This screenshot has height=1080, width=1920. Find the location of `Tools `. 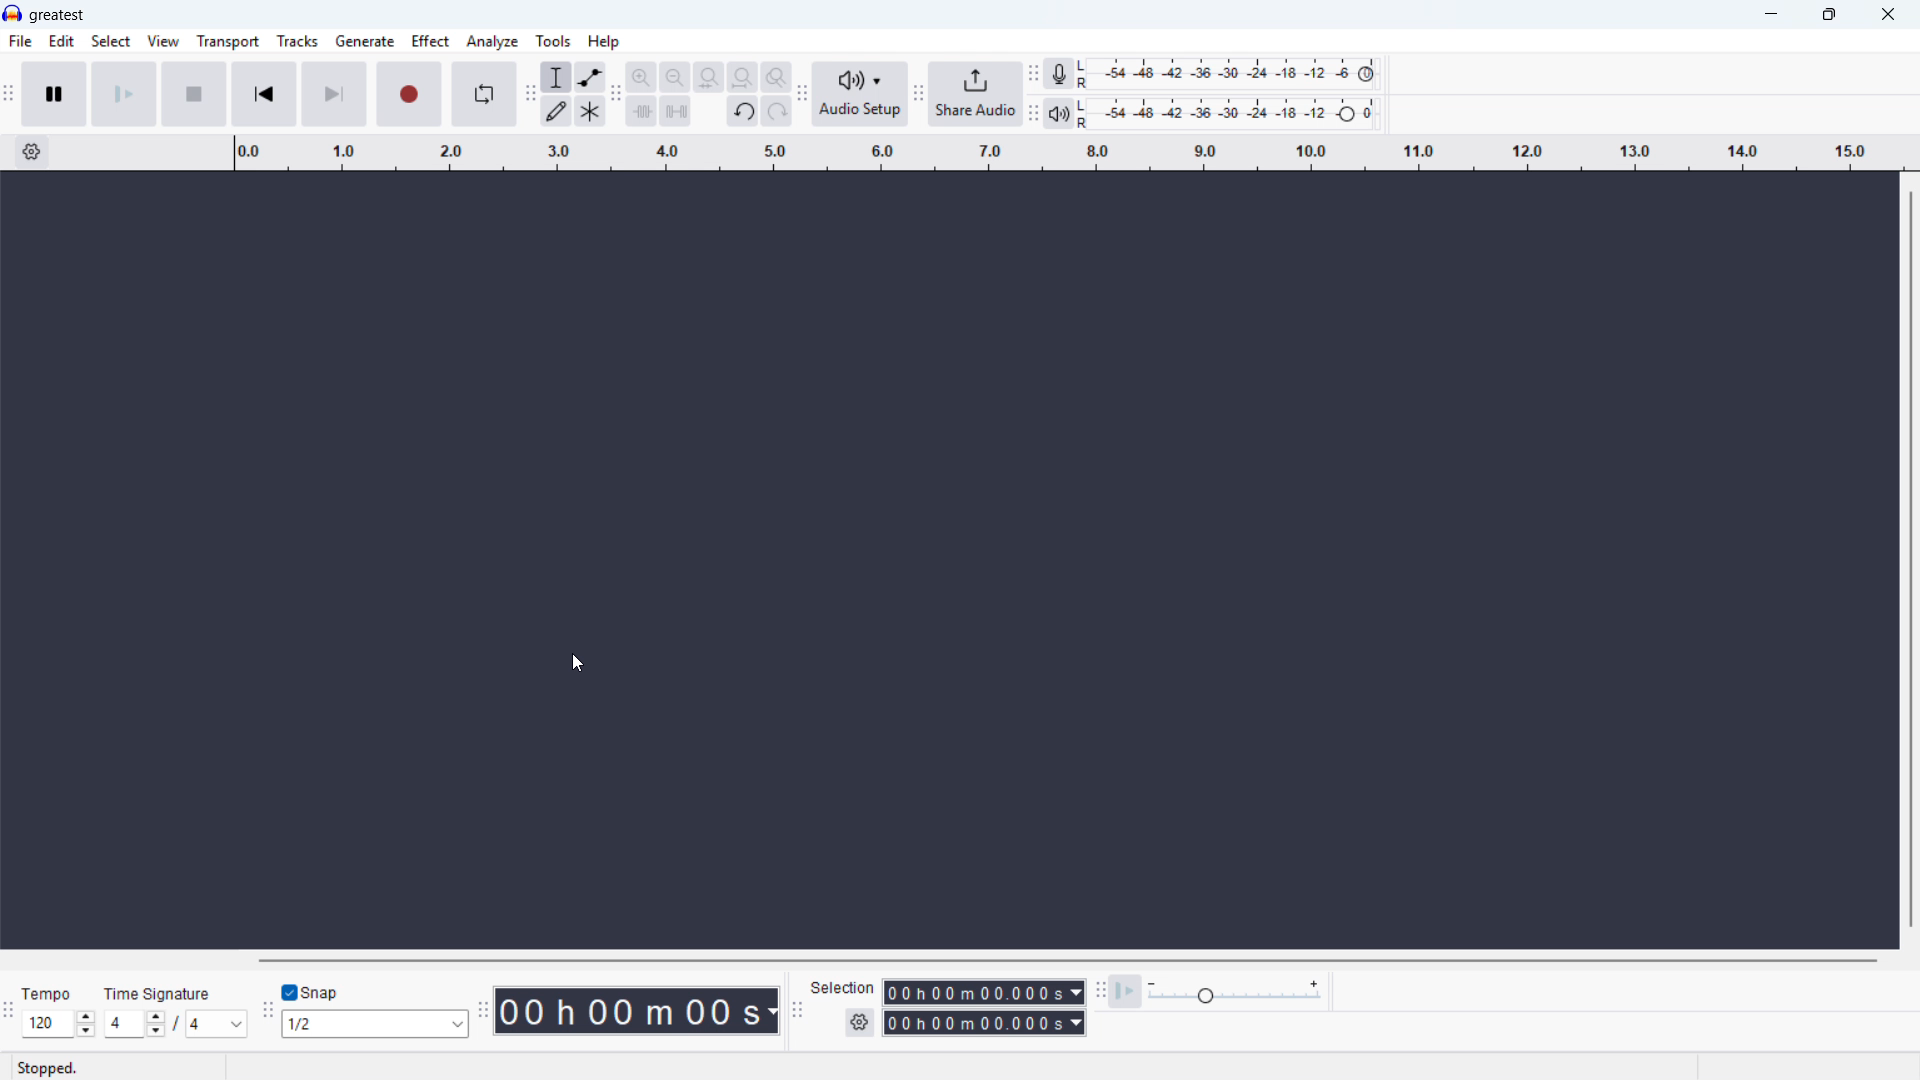

Tools  is located at coordinates (554, 41).